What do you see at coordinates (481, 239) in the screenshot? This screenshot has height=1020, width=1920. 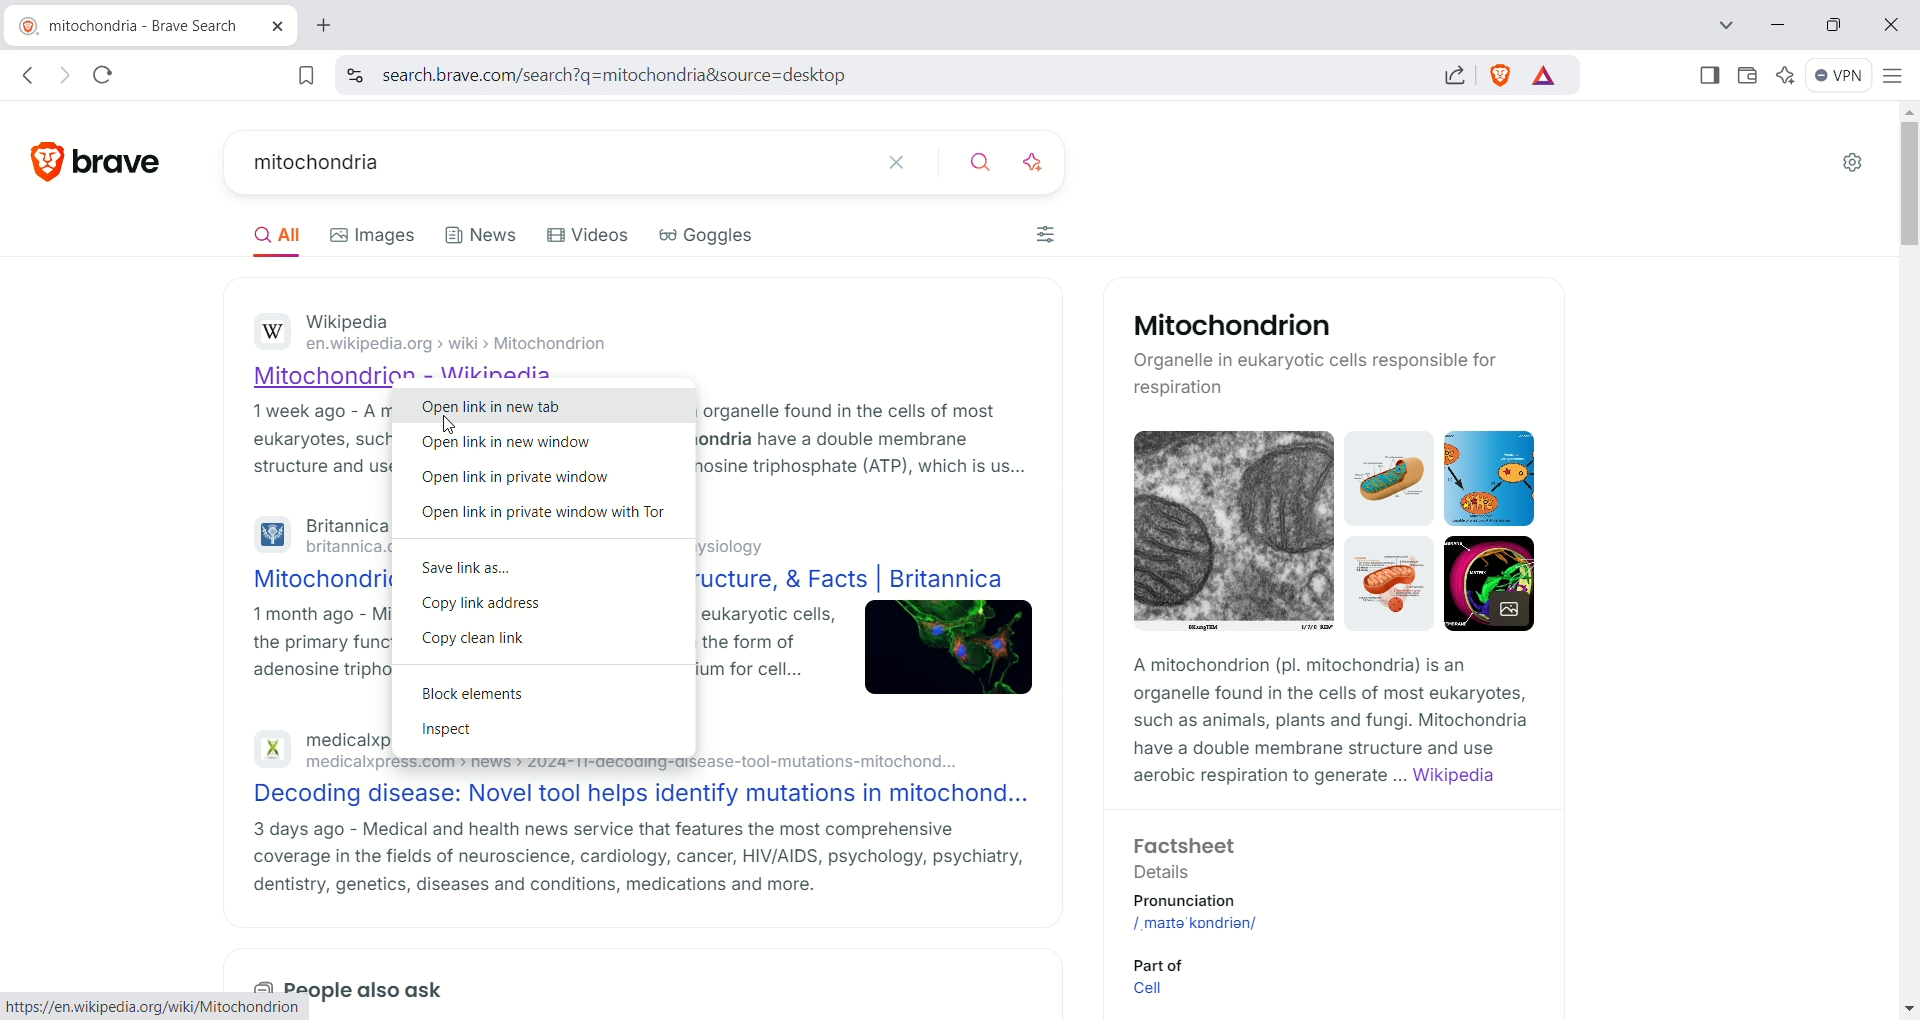 I see `news` at bounding box center [481, 239].